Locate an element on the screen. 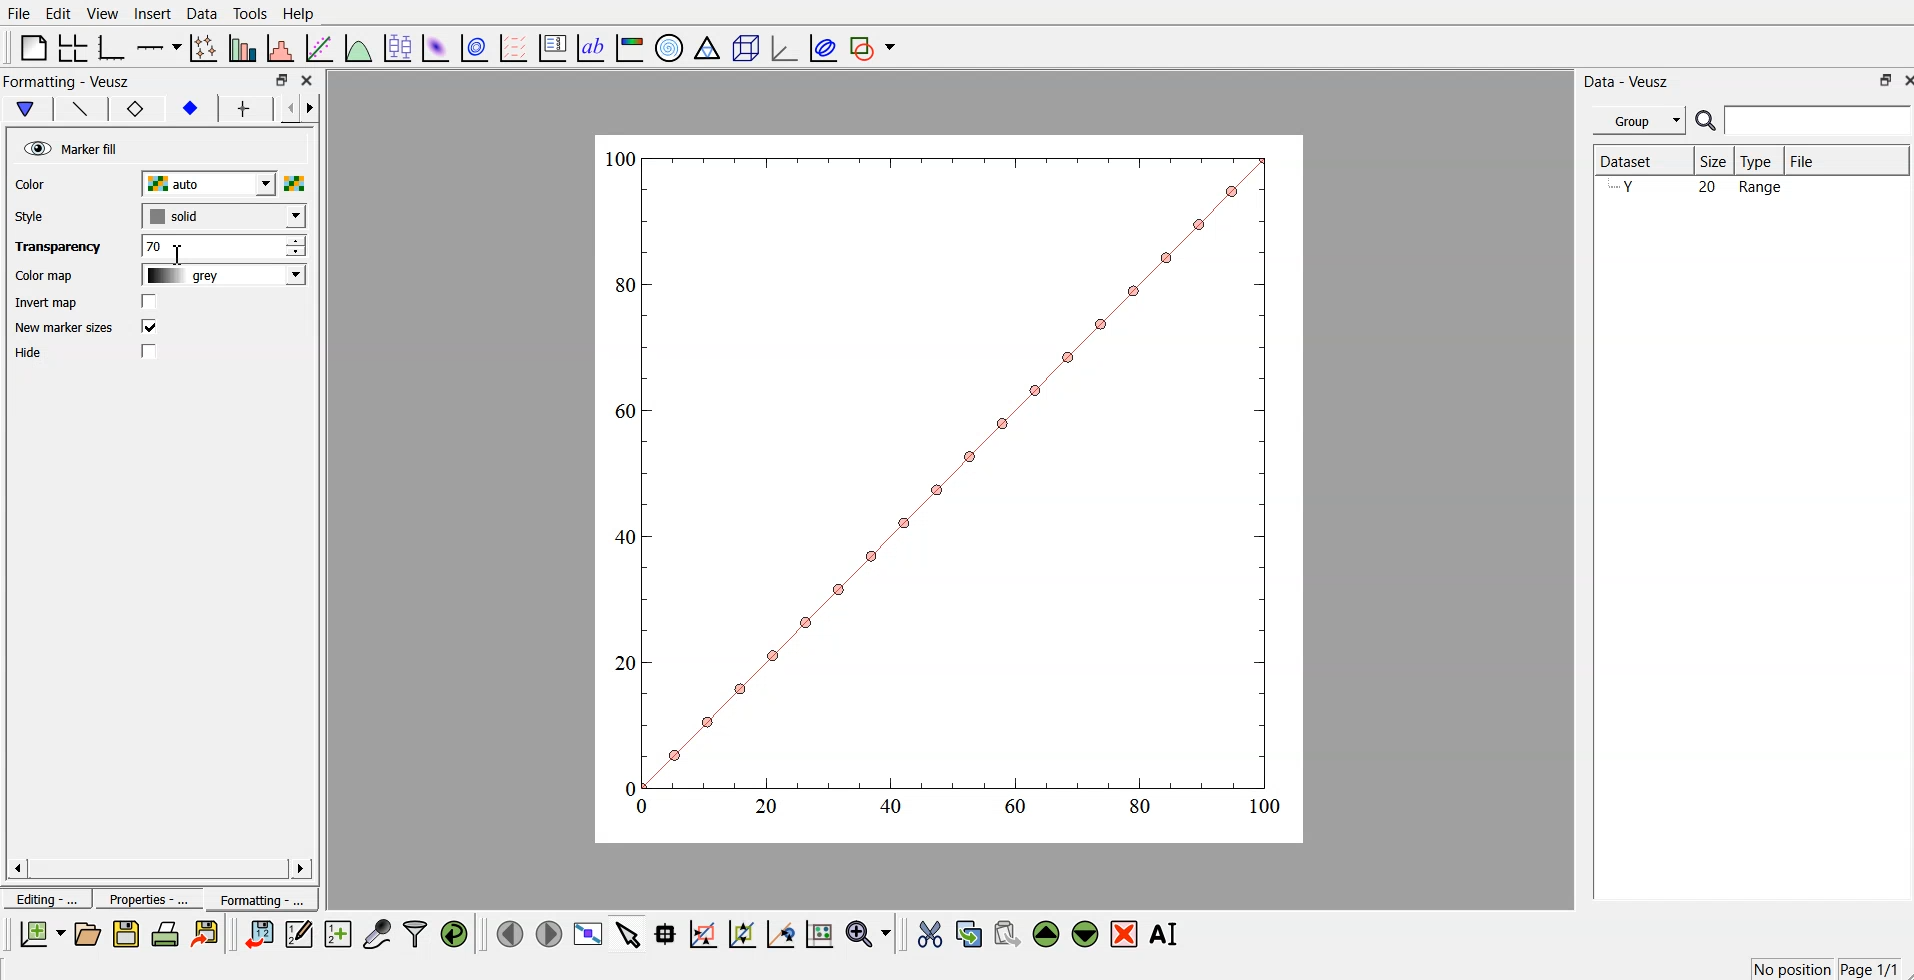  read data point on the graph is located at coordinates (667, 933).